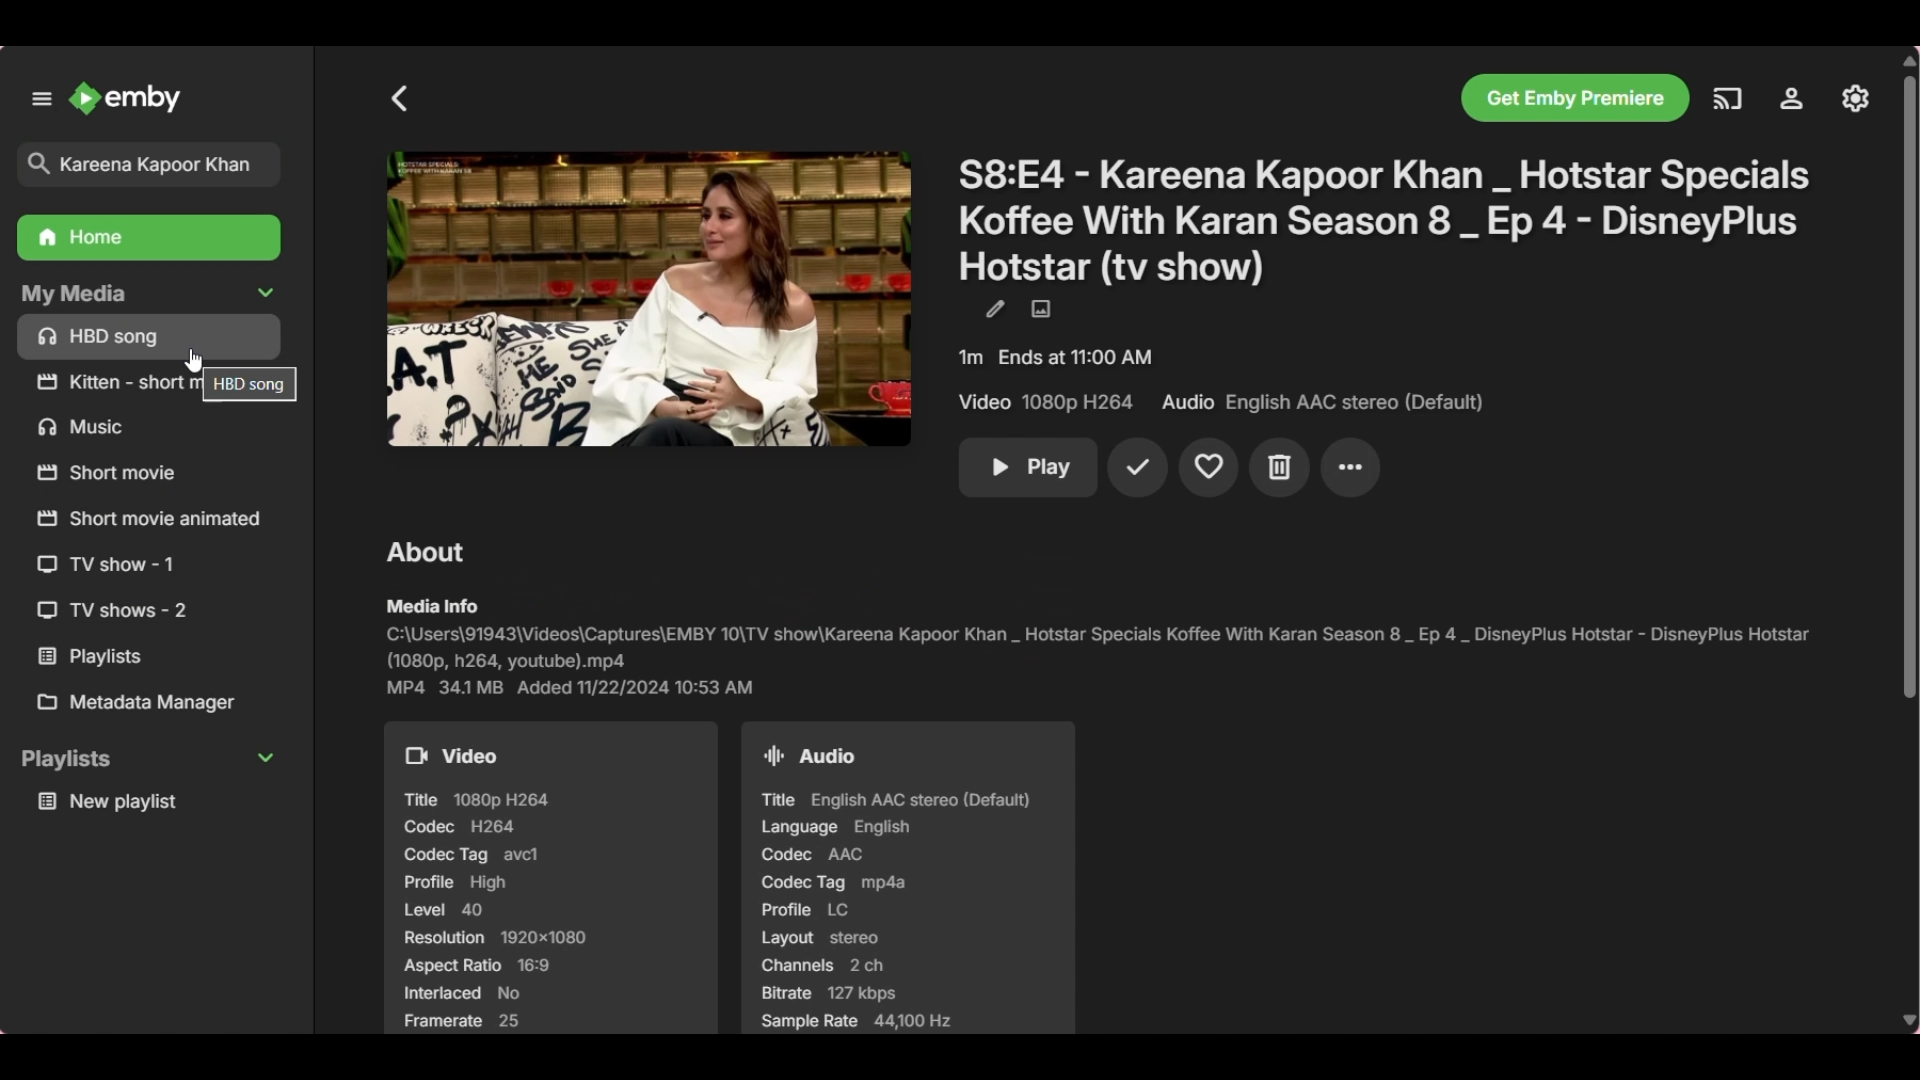 Image resolution: width=1920 pixels, height=1080 pixels. What do you see at coordinates (124, 98) in the screenshot?
I see `Click to go to home` at bounding box center [124, 98].